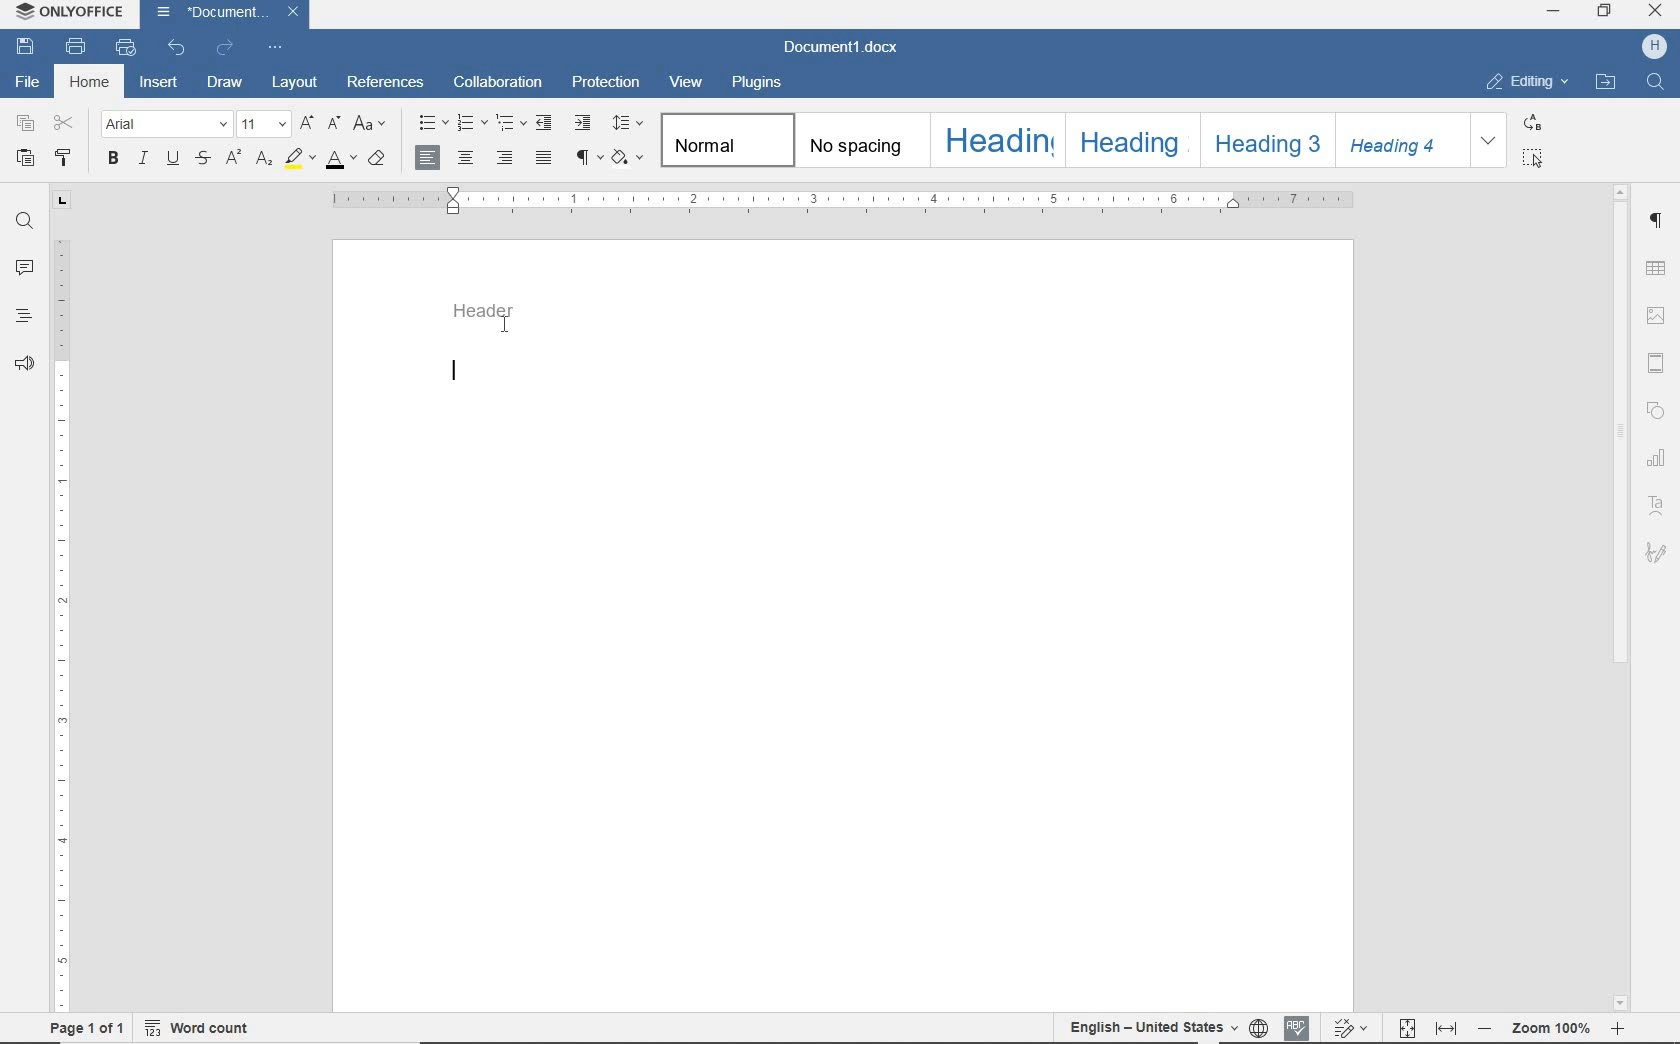  What do you see at coordinates (1656, 268) in the screenshot?
I see `TABLE` at bounding box center [1656, 268].